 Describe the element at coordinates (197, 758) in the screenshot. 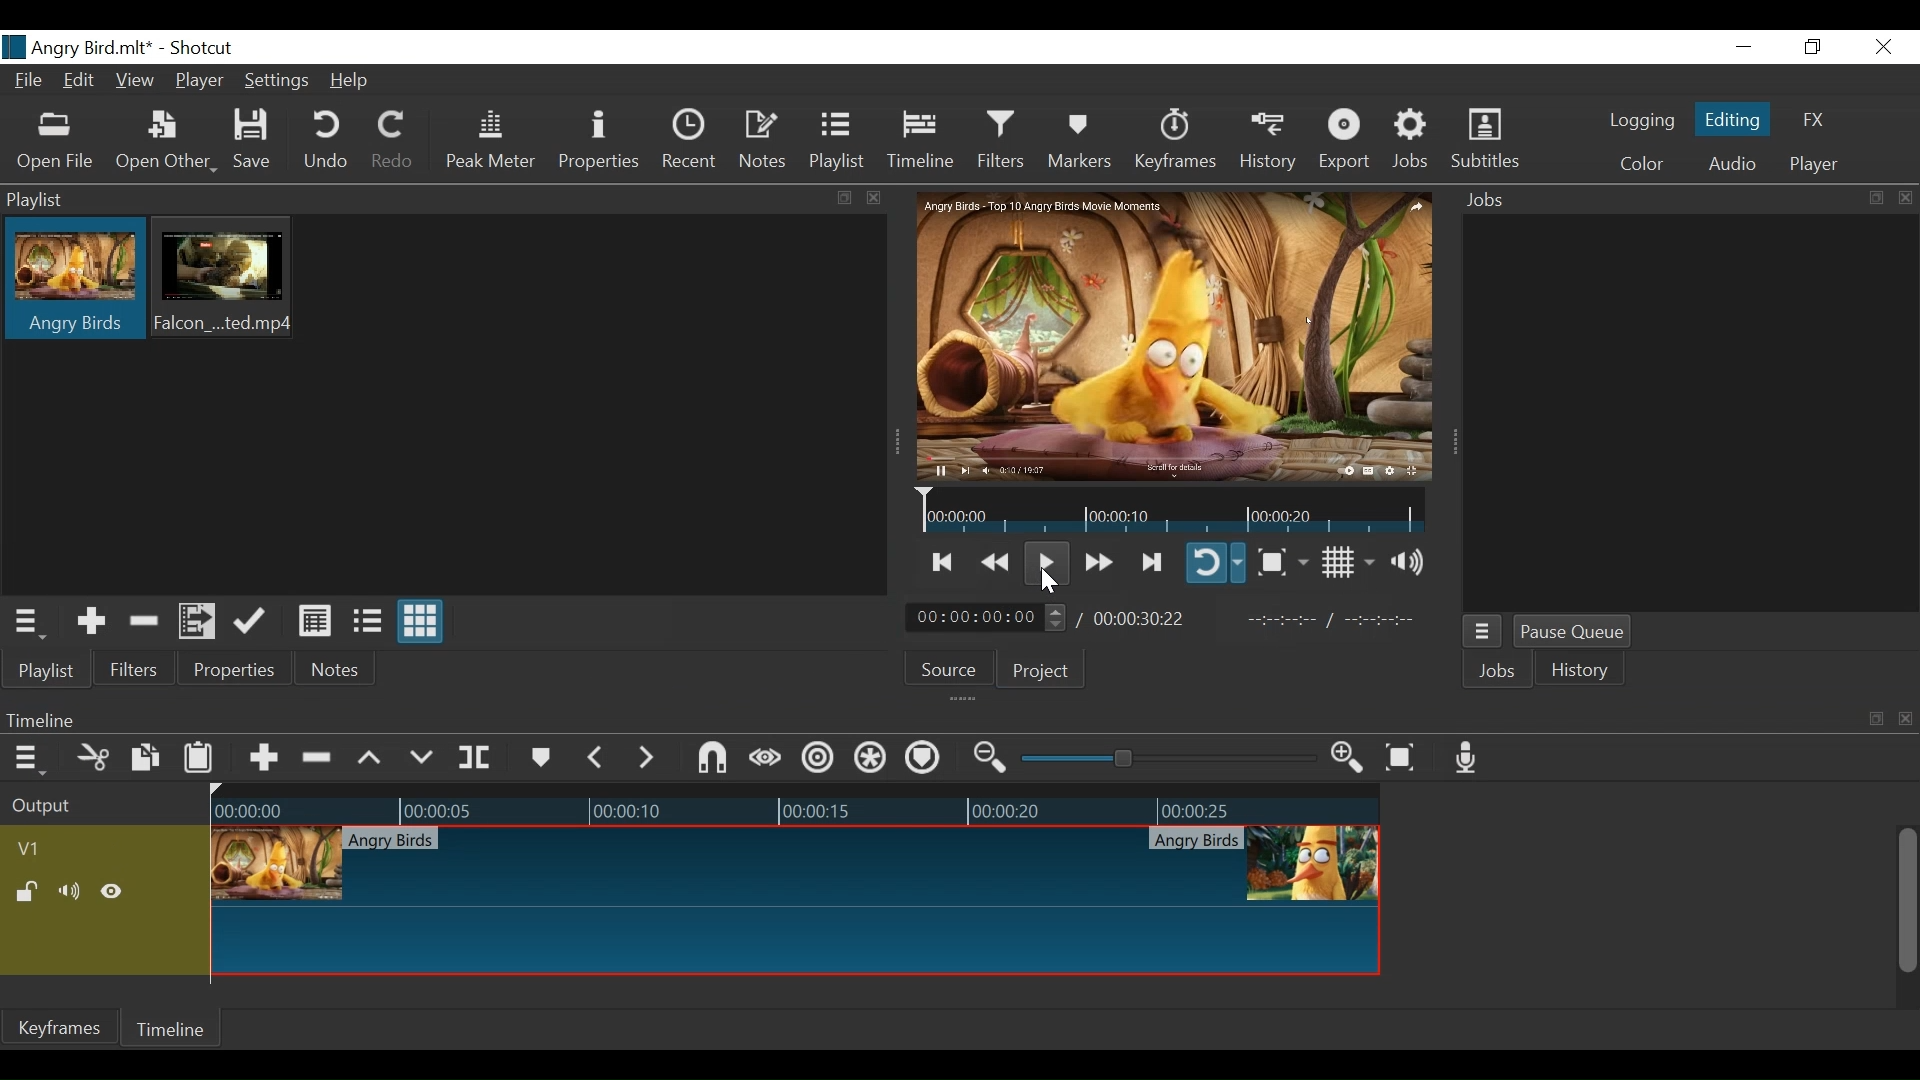

I see `Paste` at that location.